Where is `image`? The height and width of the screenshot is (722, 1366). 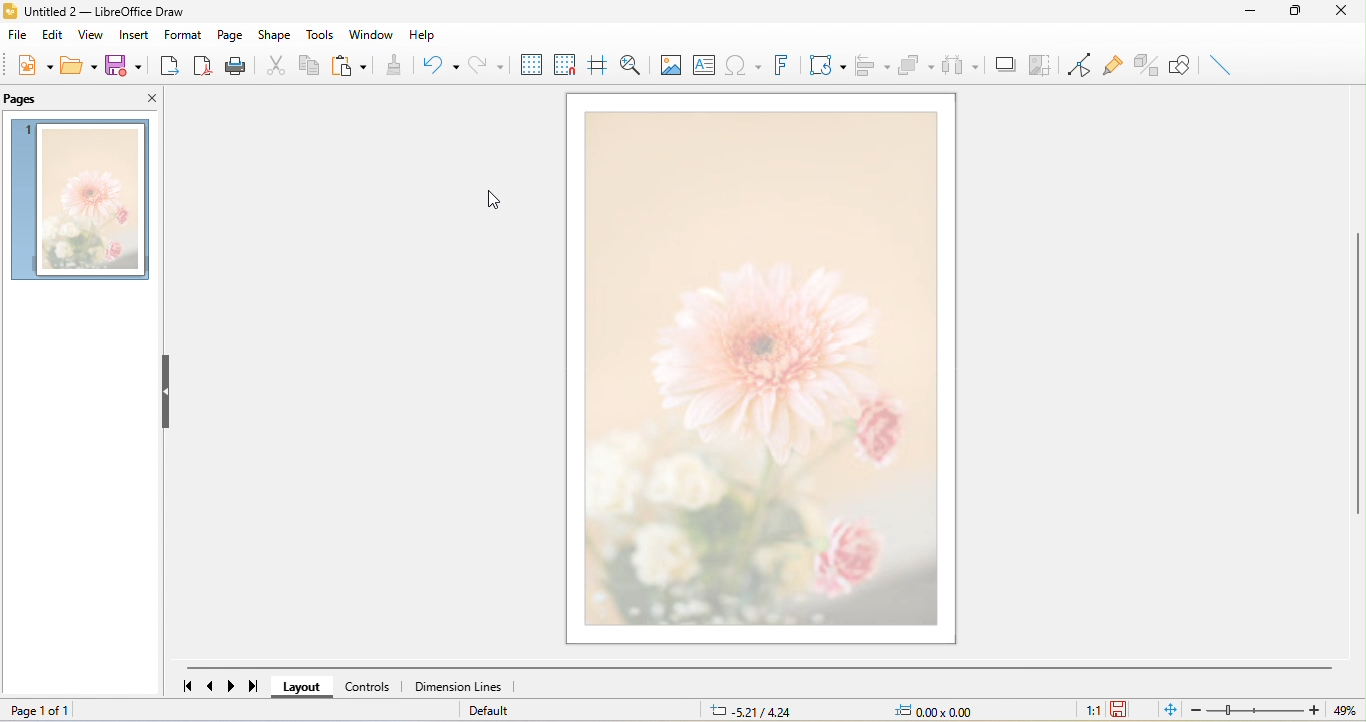
image is located at coordinates (82, 200).